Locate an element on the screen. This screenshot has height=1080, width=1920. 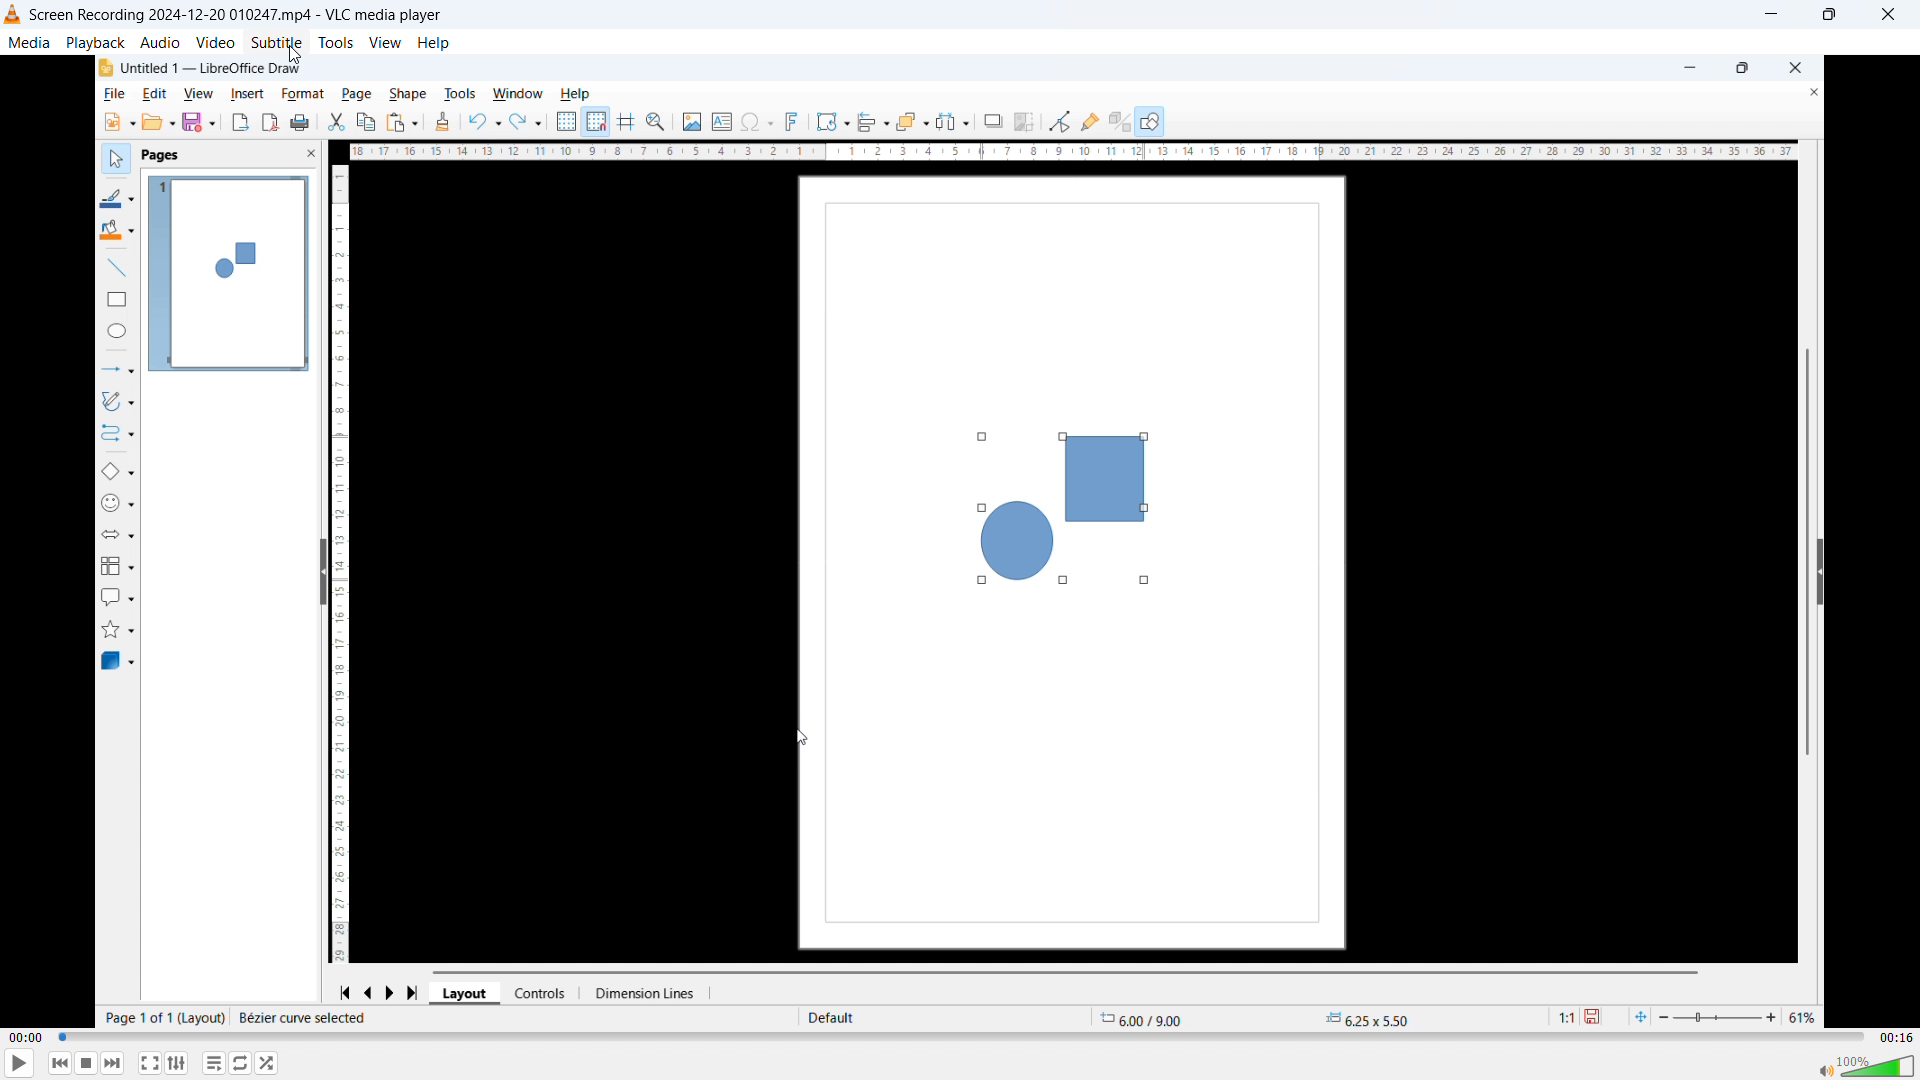
page is located at coordinates (355, 93).